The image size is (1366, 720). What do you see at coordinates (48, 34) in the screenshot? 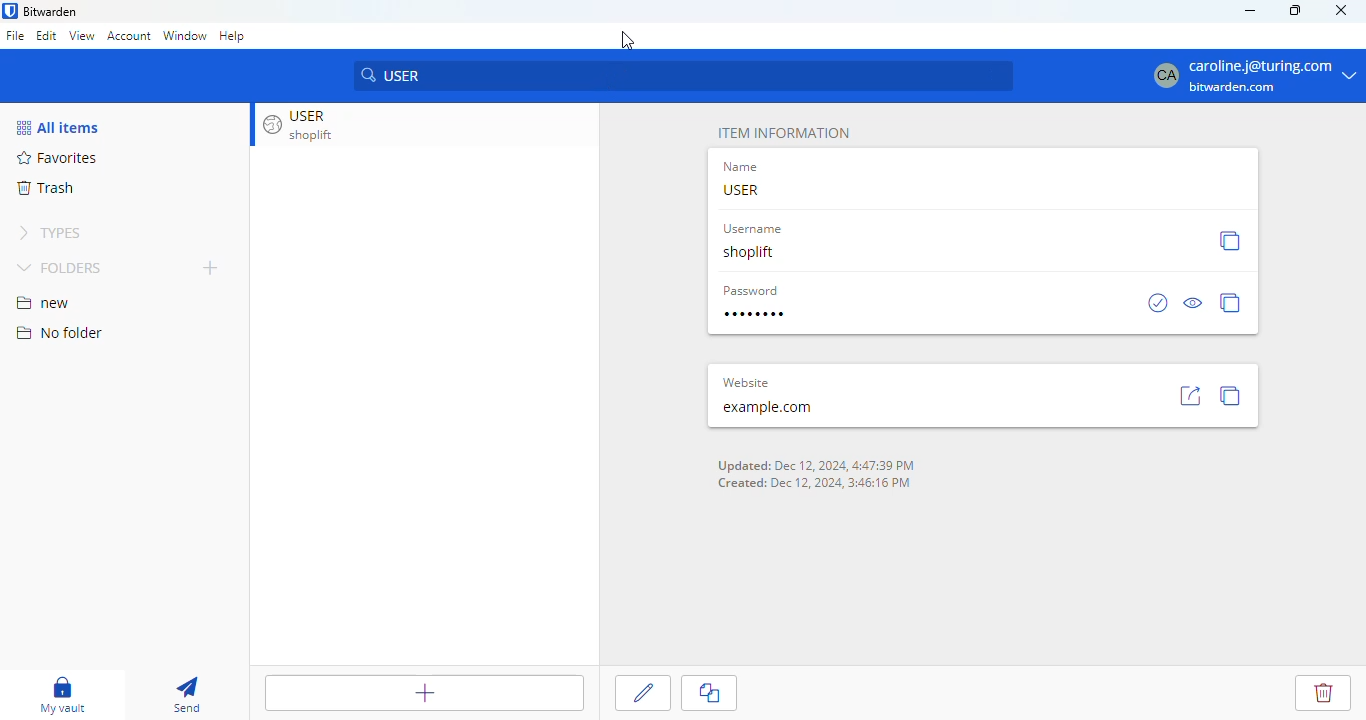
I see `edit` at bounding box center [48, 34].